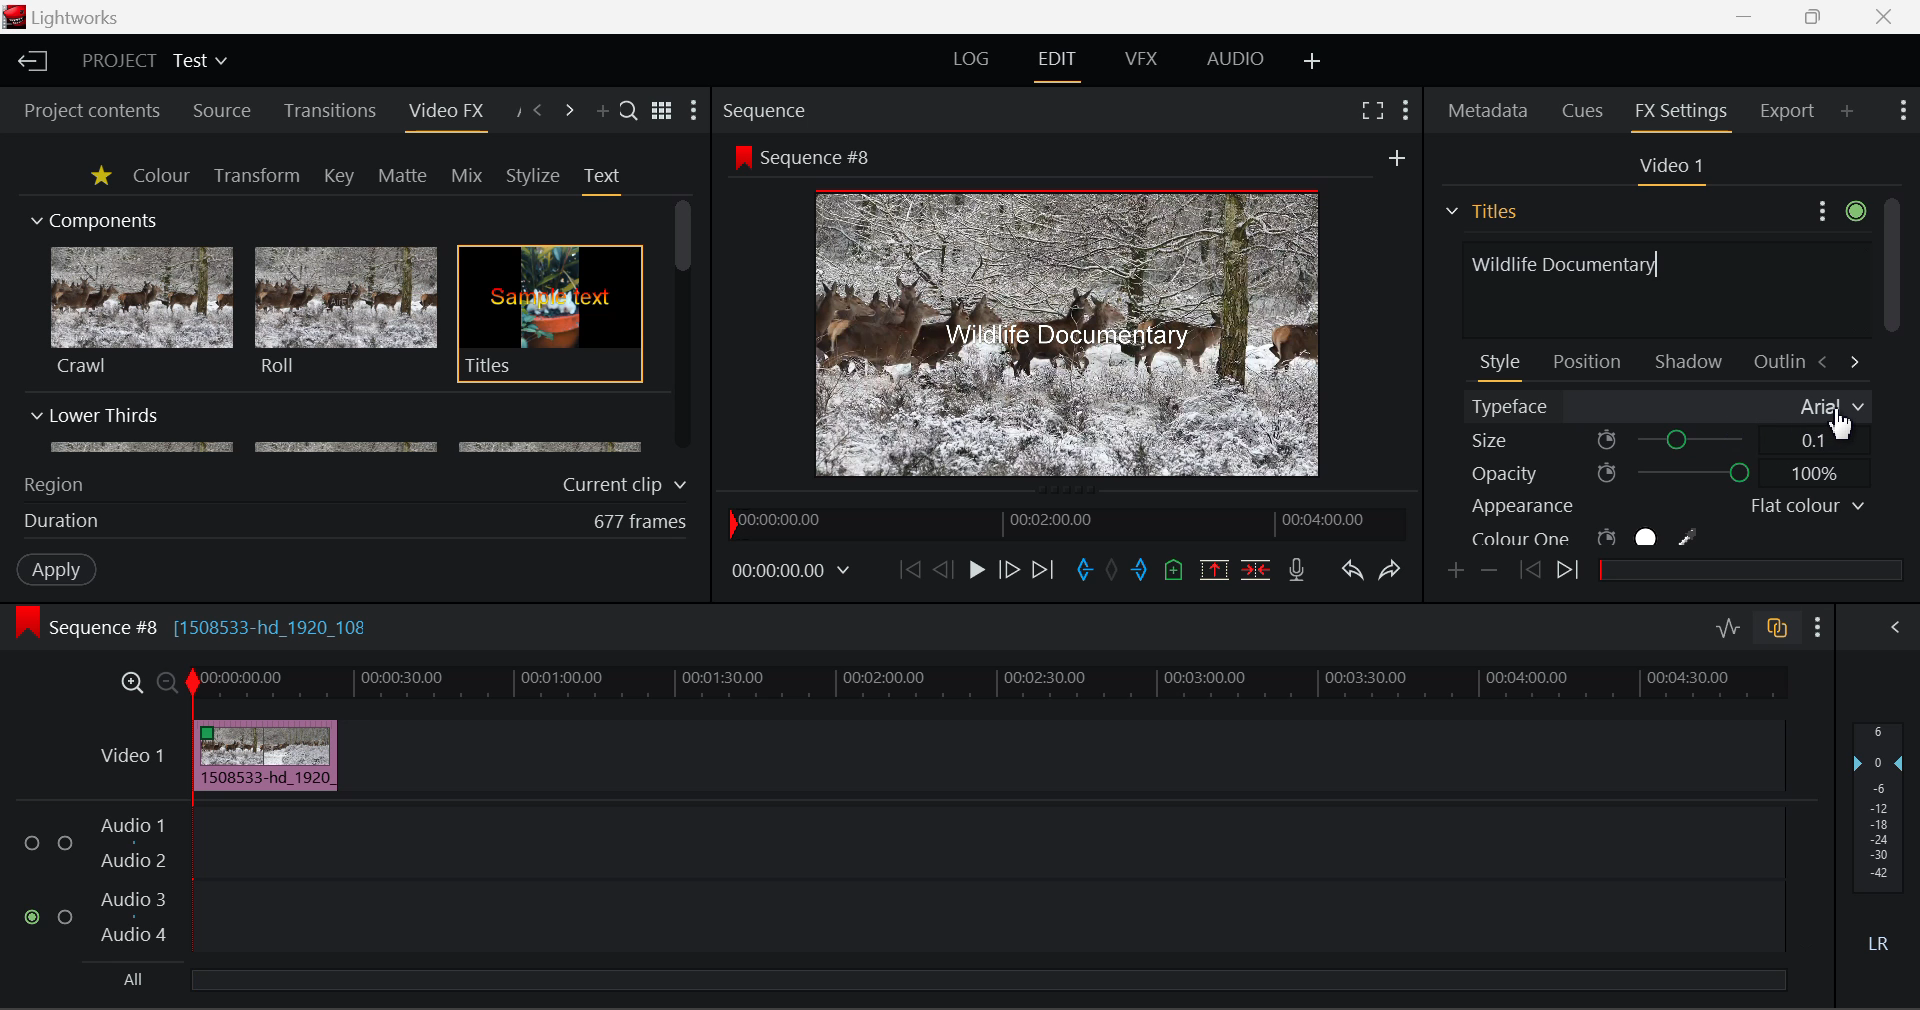 The height and width of the screenshot is (1010, 1920). Describe the element at coordinates (1528, 571) in the screenshot. I see `Previous keyframes` at that location.